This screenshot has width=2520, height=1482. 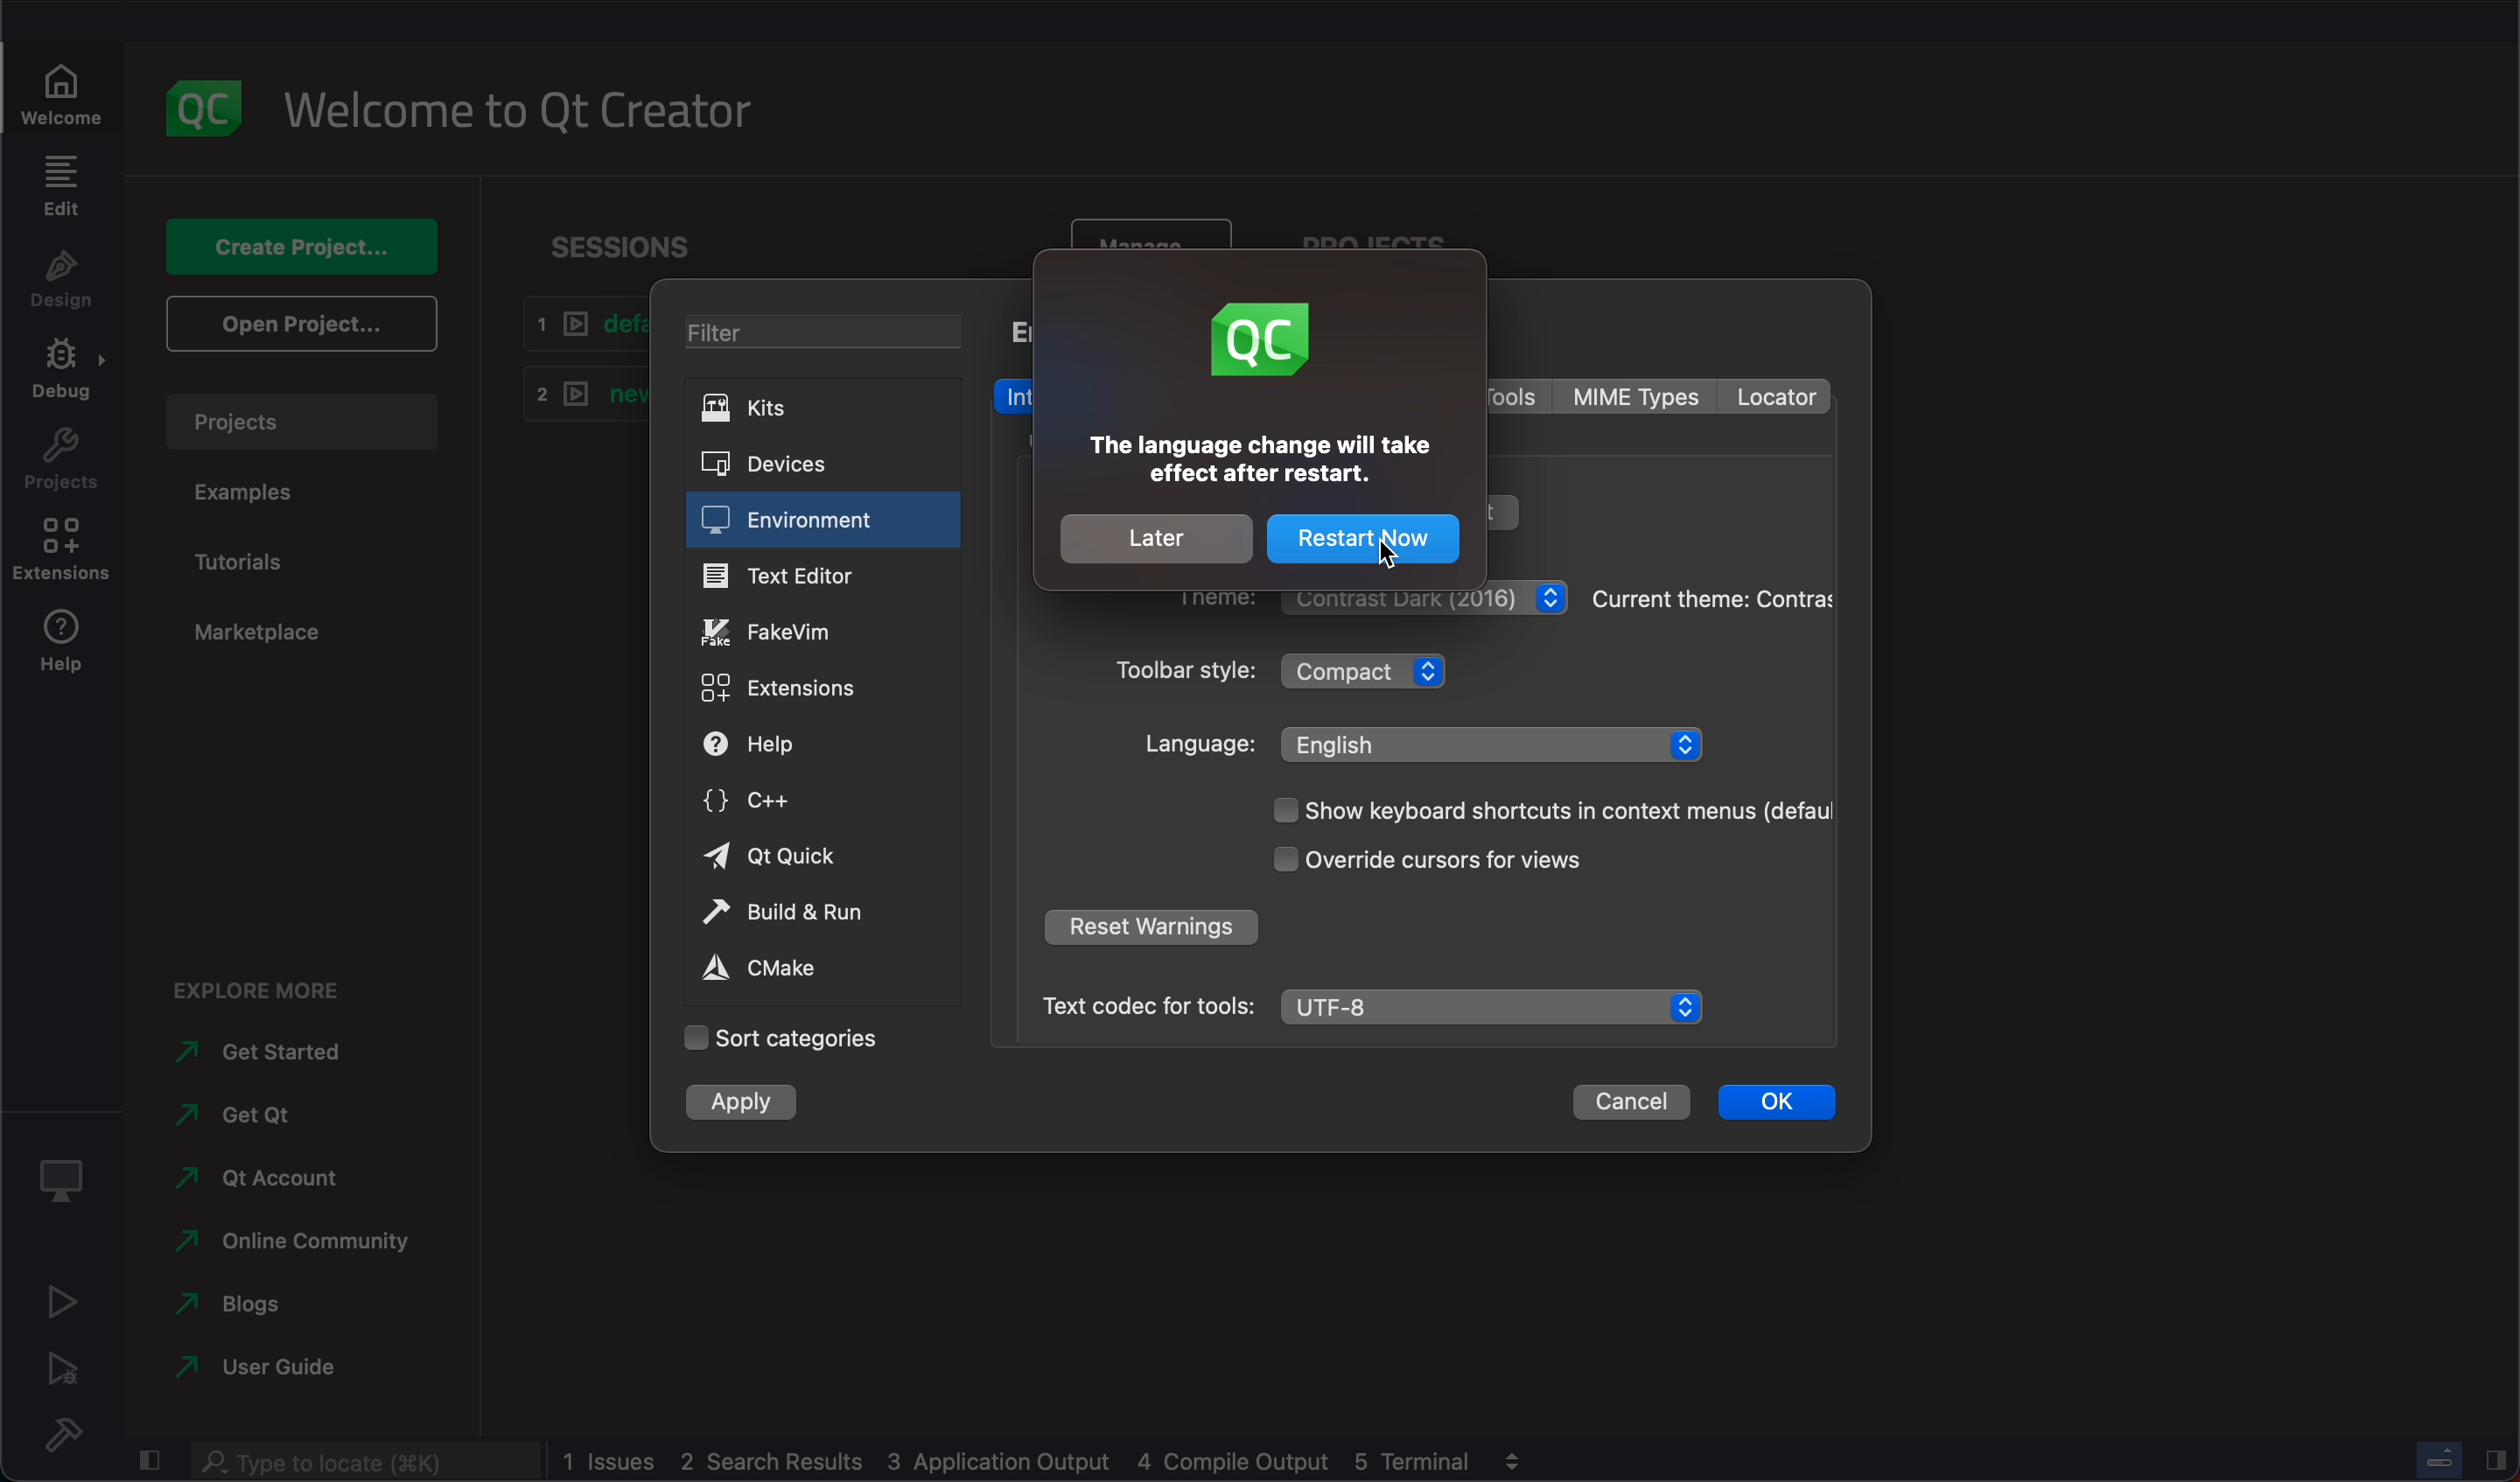 I want to click on build, so click(x=820, y=914).